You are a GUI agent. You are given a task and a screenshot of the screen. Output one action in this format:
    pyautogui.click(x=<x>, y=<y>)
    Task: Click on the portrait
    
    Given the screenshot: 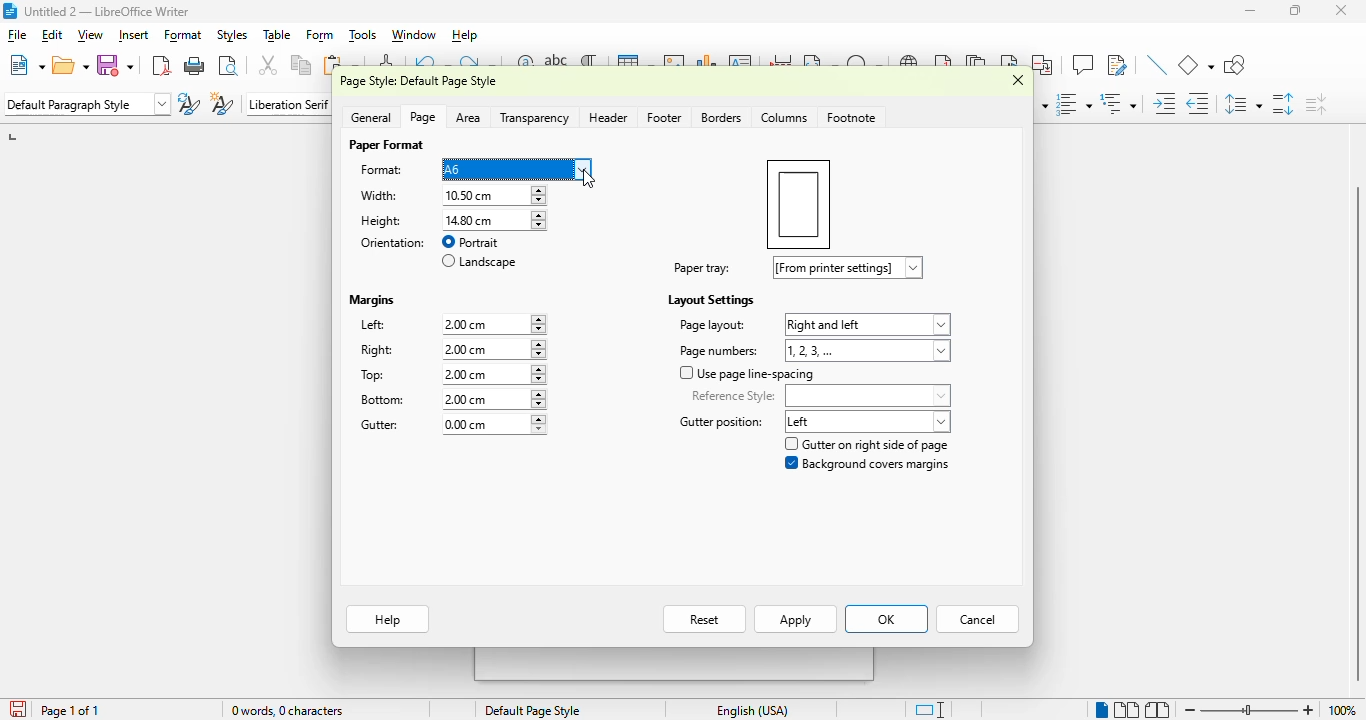 What is the action you would take?
    pyautogui.click(x=470, y=242)
    